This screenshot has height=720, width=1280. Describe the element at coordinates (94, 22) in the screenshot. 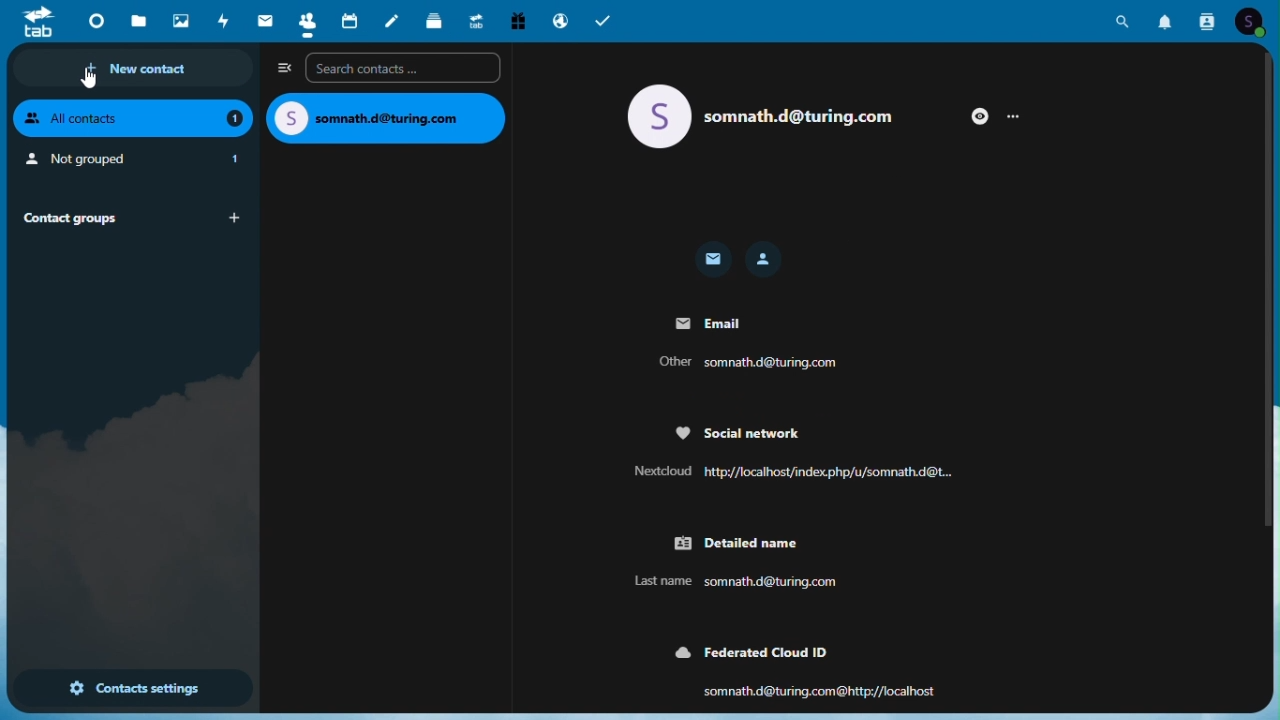

I see `Dashboard` at that location.